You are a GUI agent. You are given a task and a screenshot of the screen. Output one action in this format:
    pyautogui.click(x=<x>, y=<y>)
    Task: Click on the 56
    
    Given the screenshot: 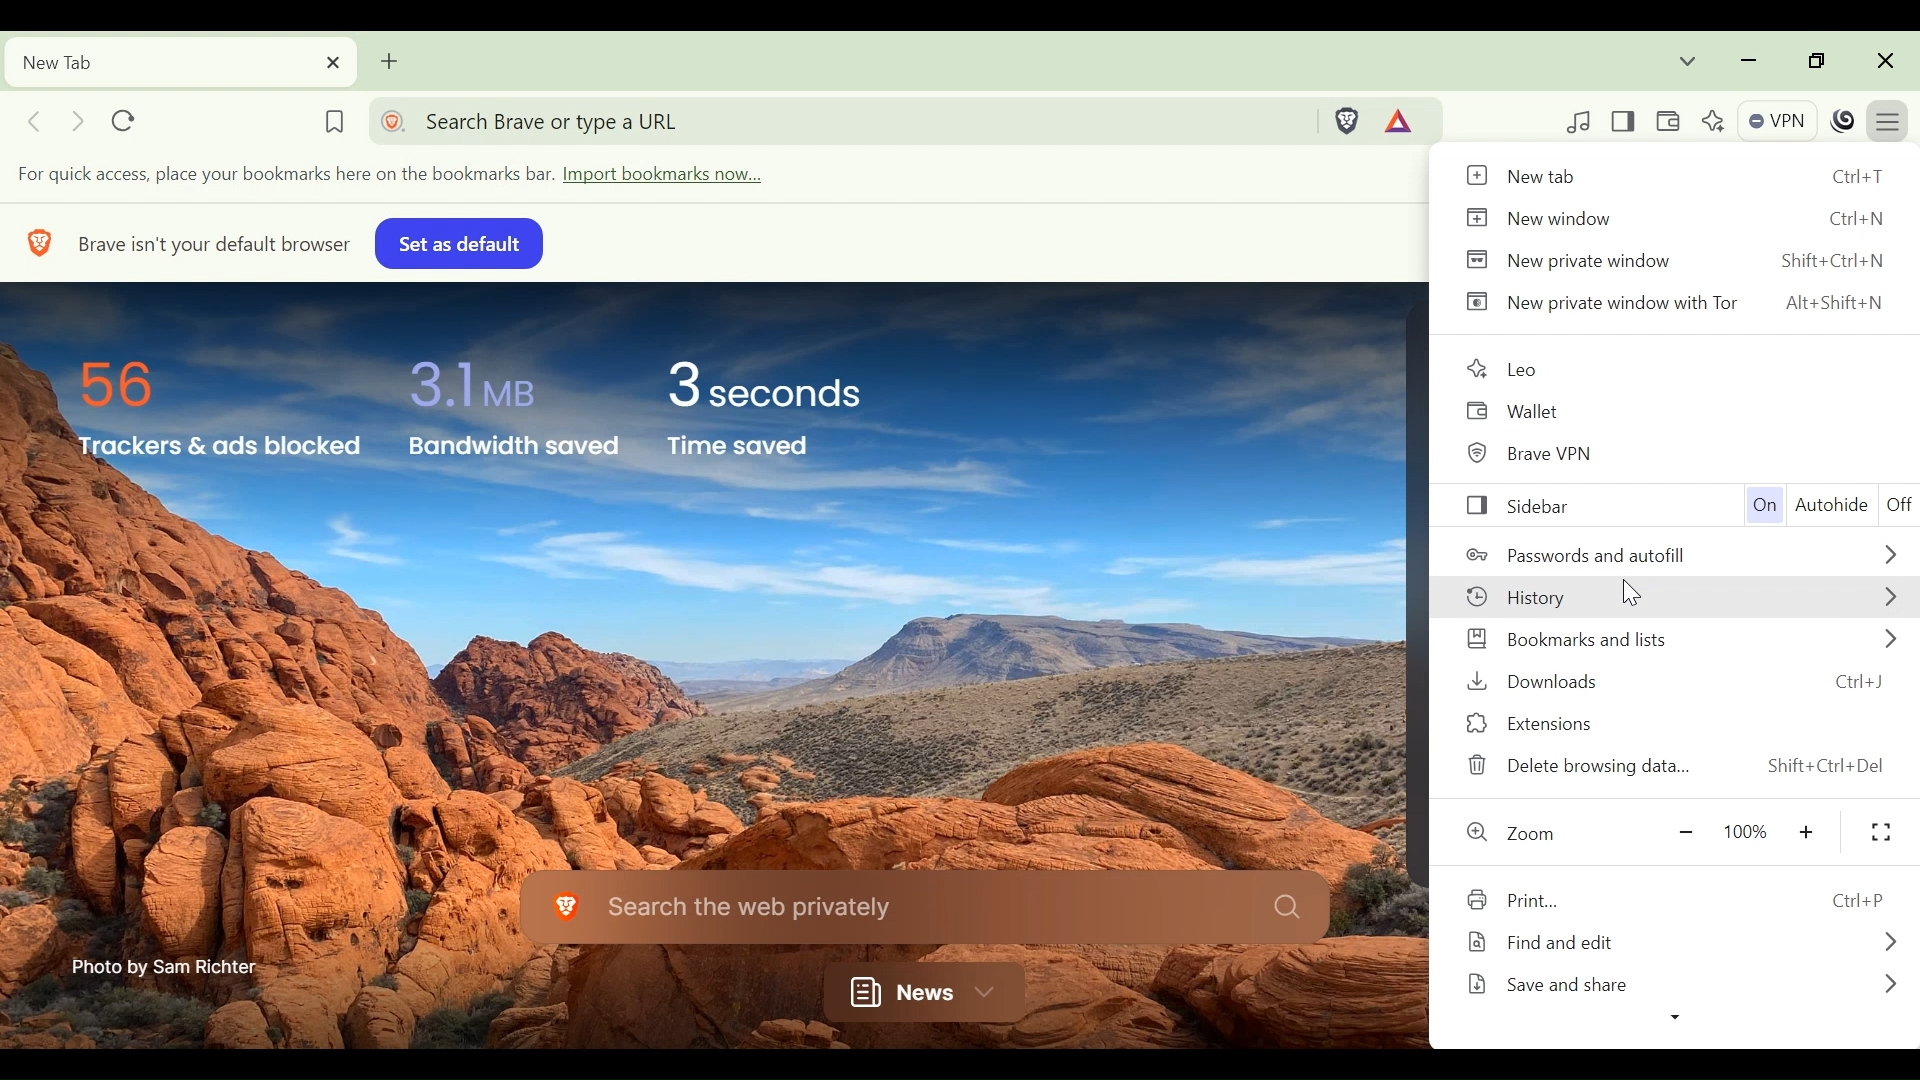 What is the action you would take?
    pyautogui.click(x=126, y=380)
    